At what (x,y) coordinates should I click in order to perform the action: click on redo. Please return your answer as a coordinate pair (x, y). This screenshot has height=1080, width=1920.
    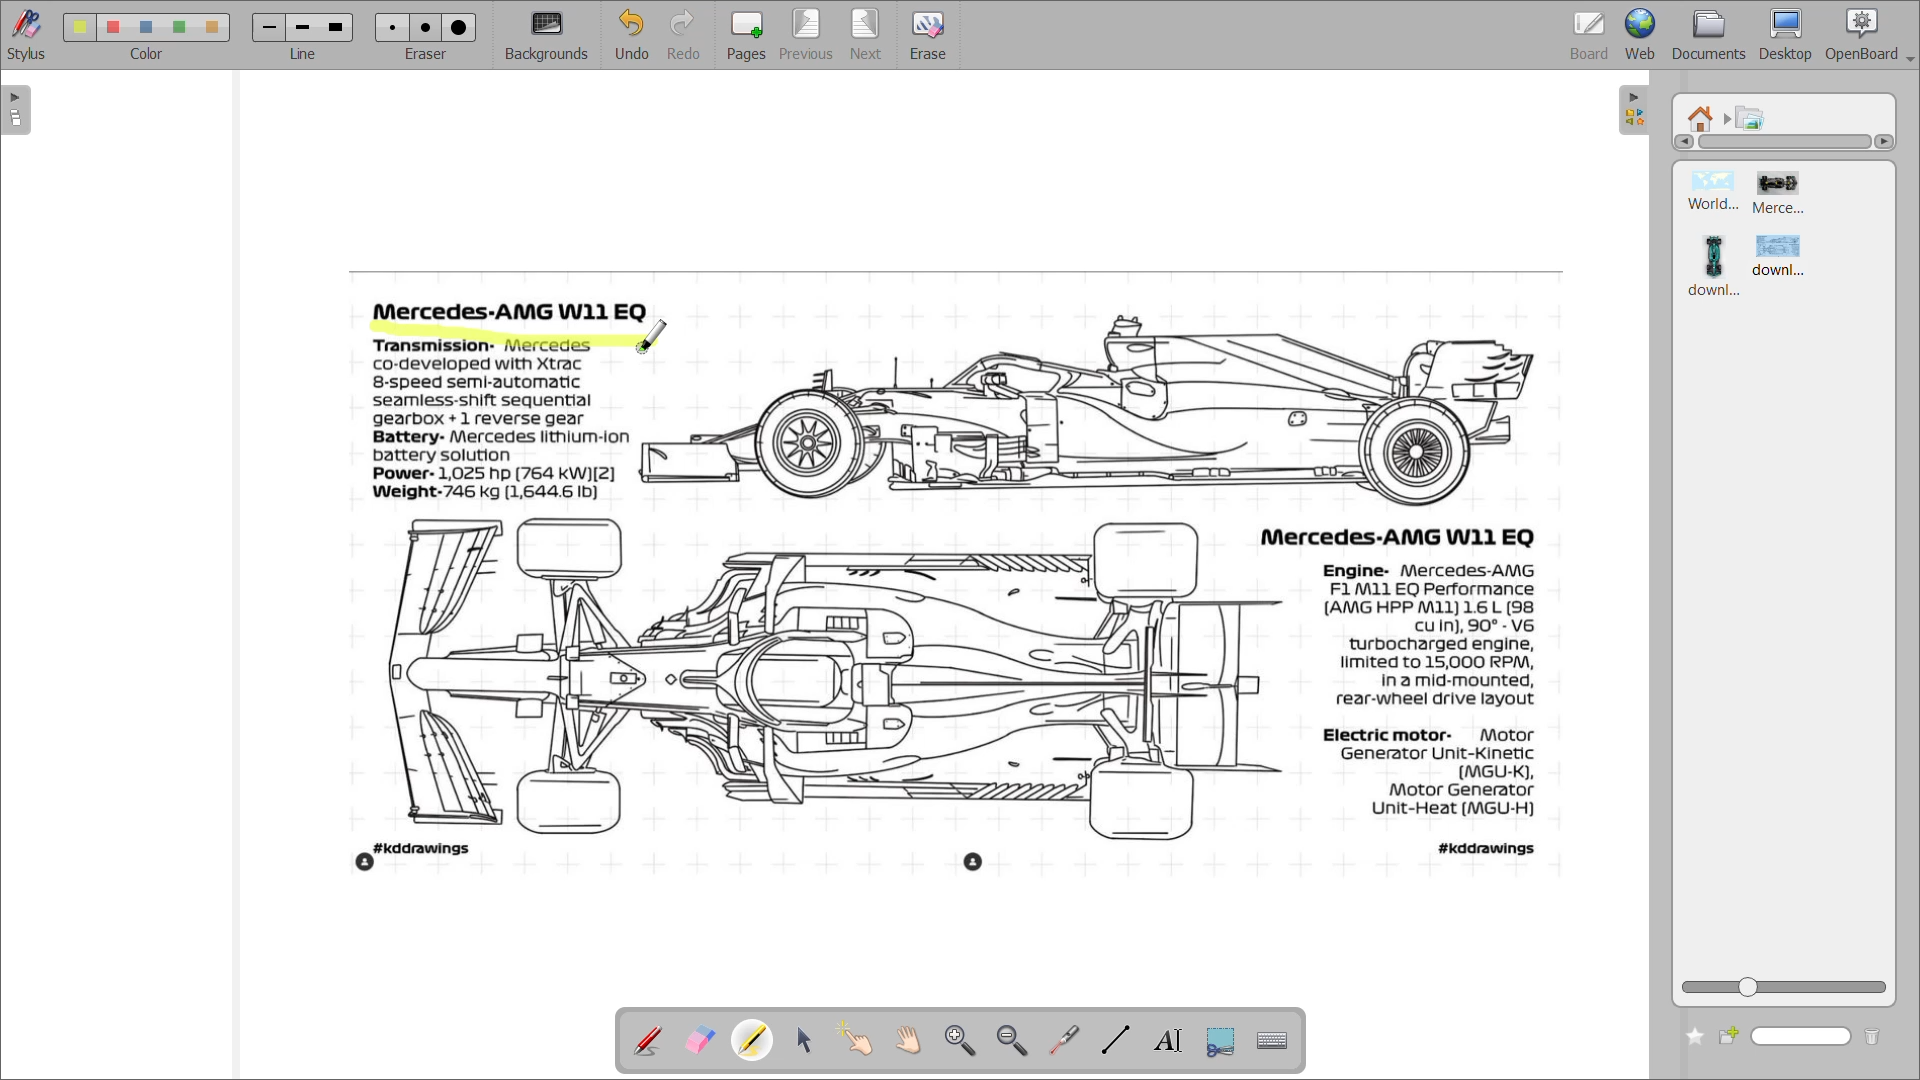
    Looking at the image, I should click on (688, 35).